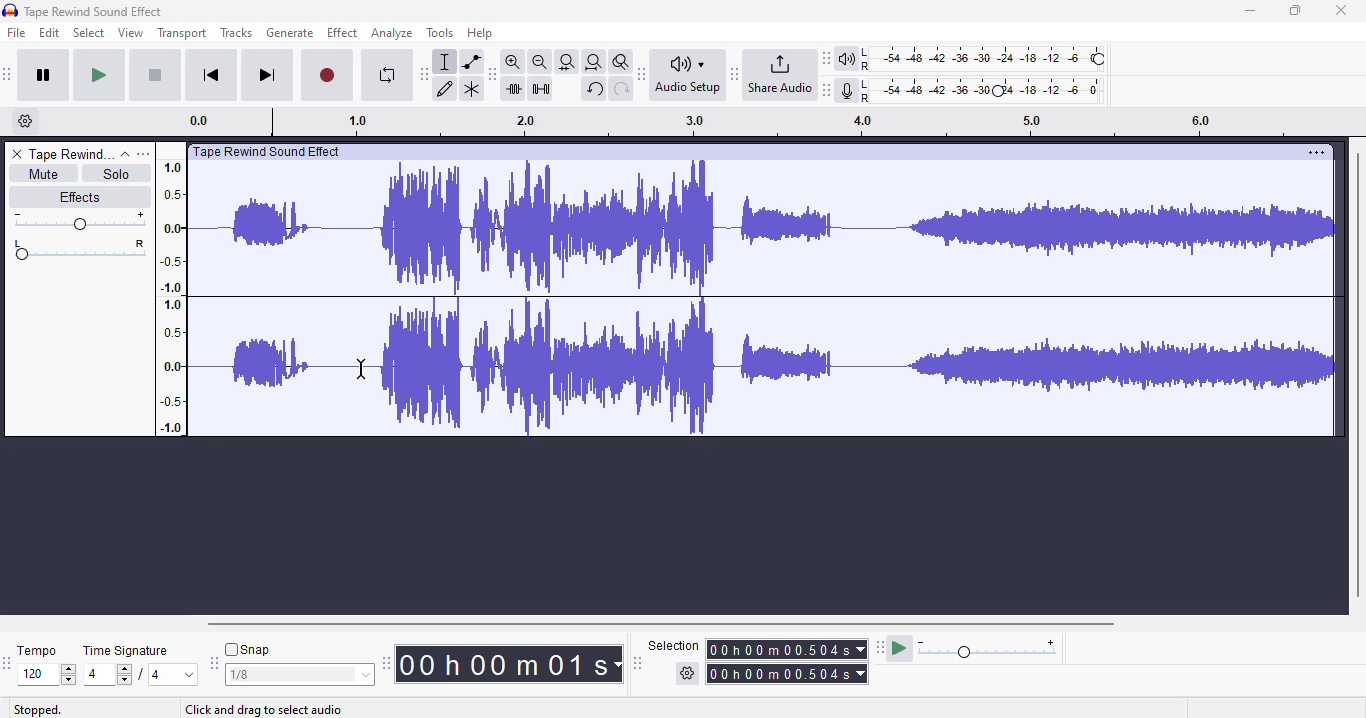 The height and width of the screenshot is (718, 1366). I want to click on stop, so click(155, 76).